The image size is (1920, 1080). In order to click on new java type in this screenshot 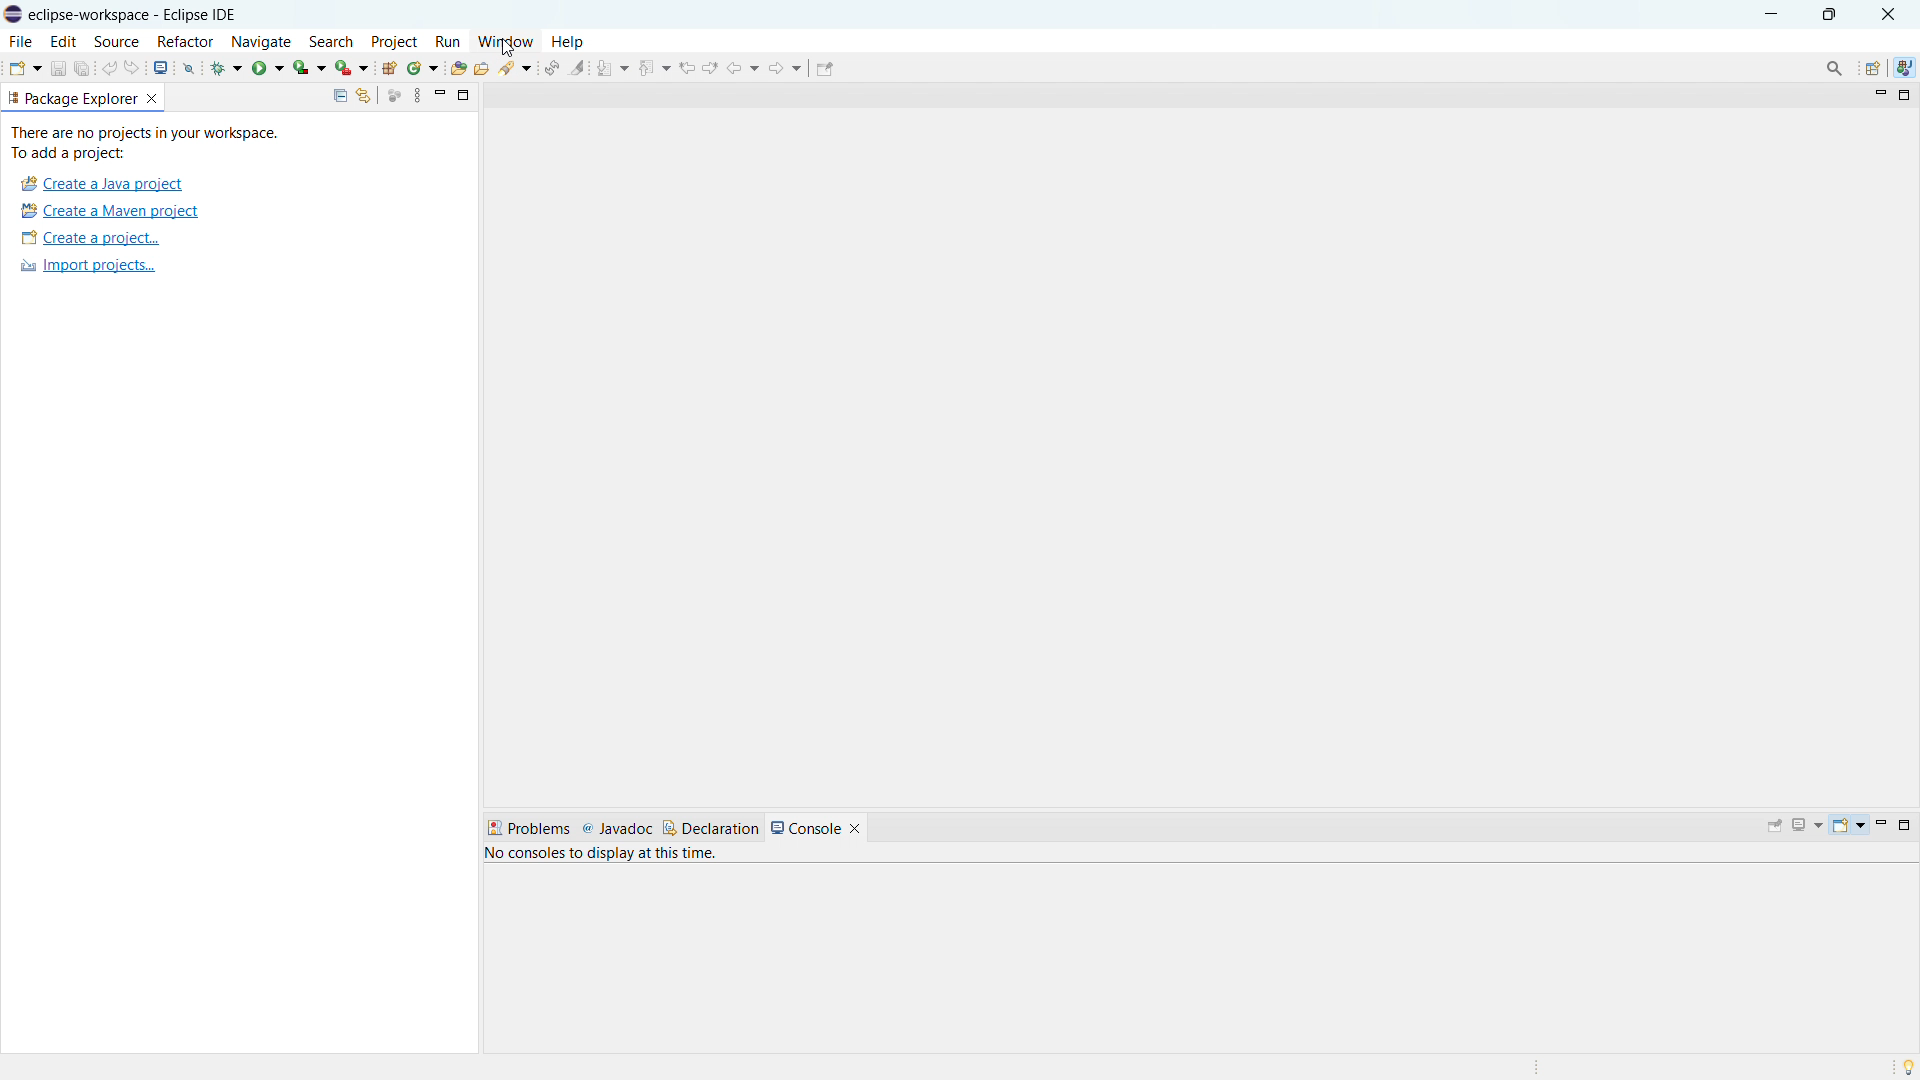, I will do `click(389, 68)`.